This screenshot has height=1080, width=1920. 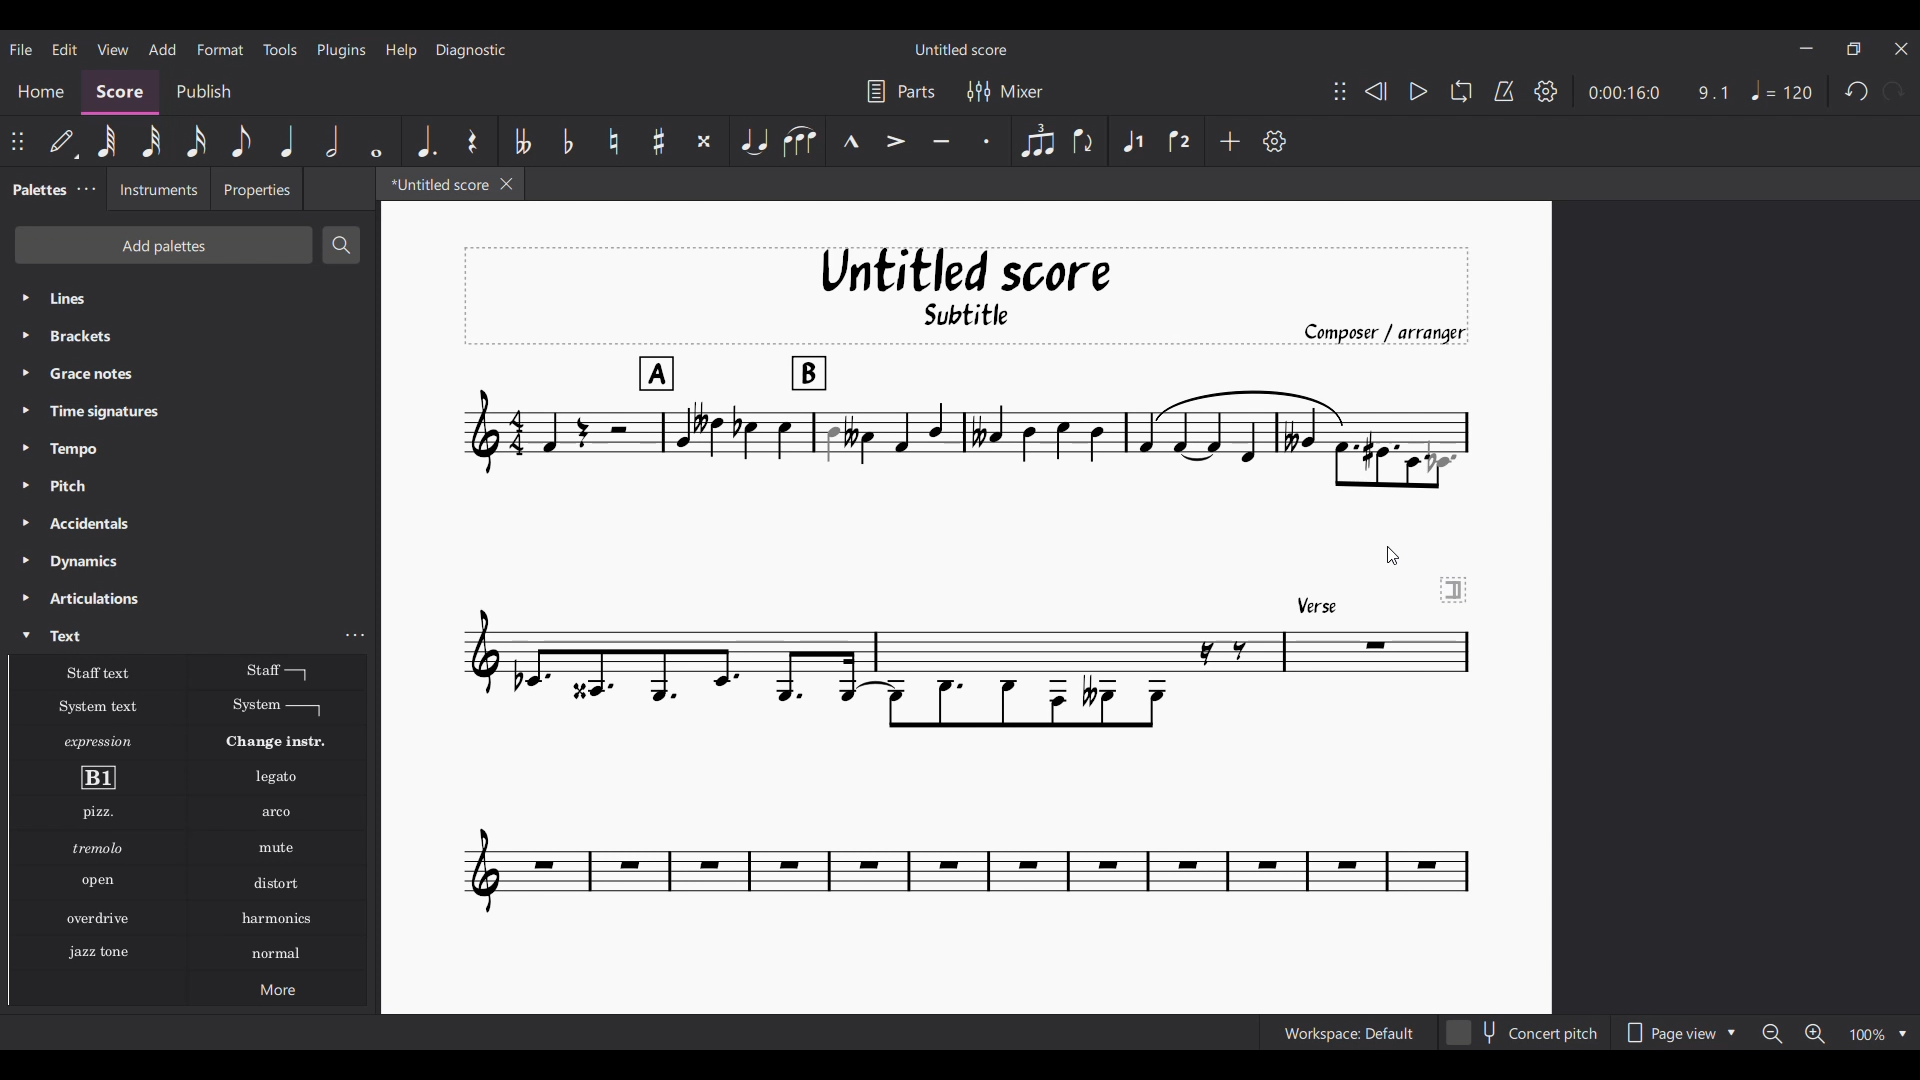 What do you see at coordinates (277, 778) in the screenshot?
I see `Legato` at bounding box center [277, 778].